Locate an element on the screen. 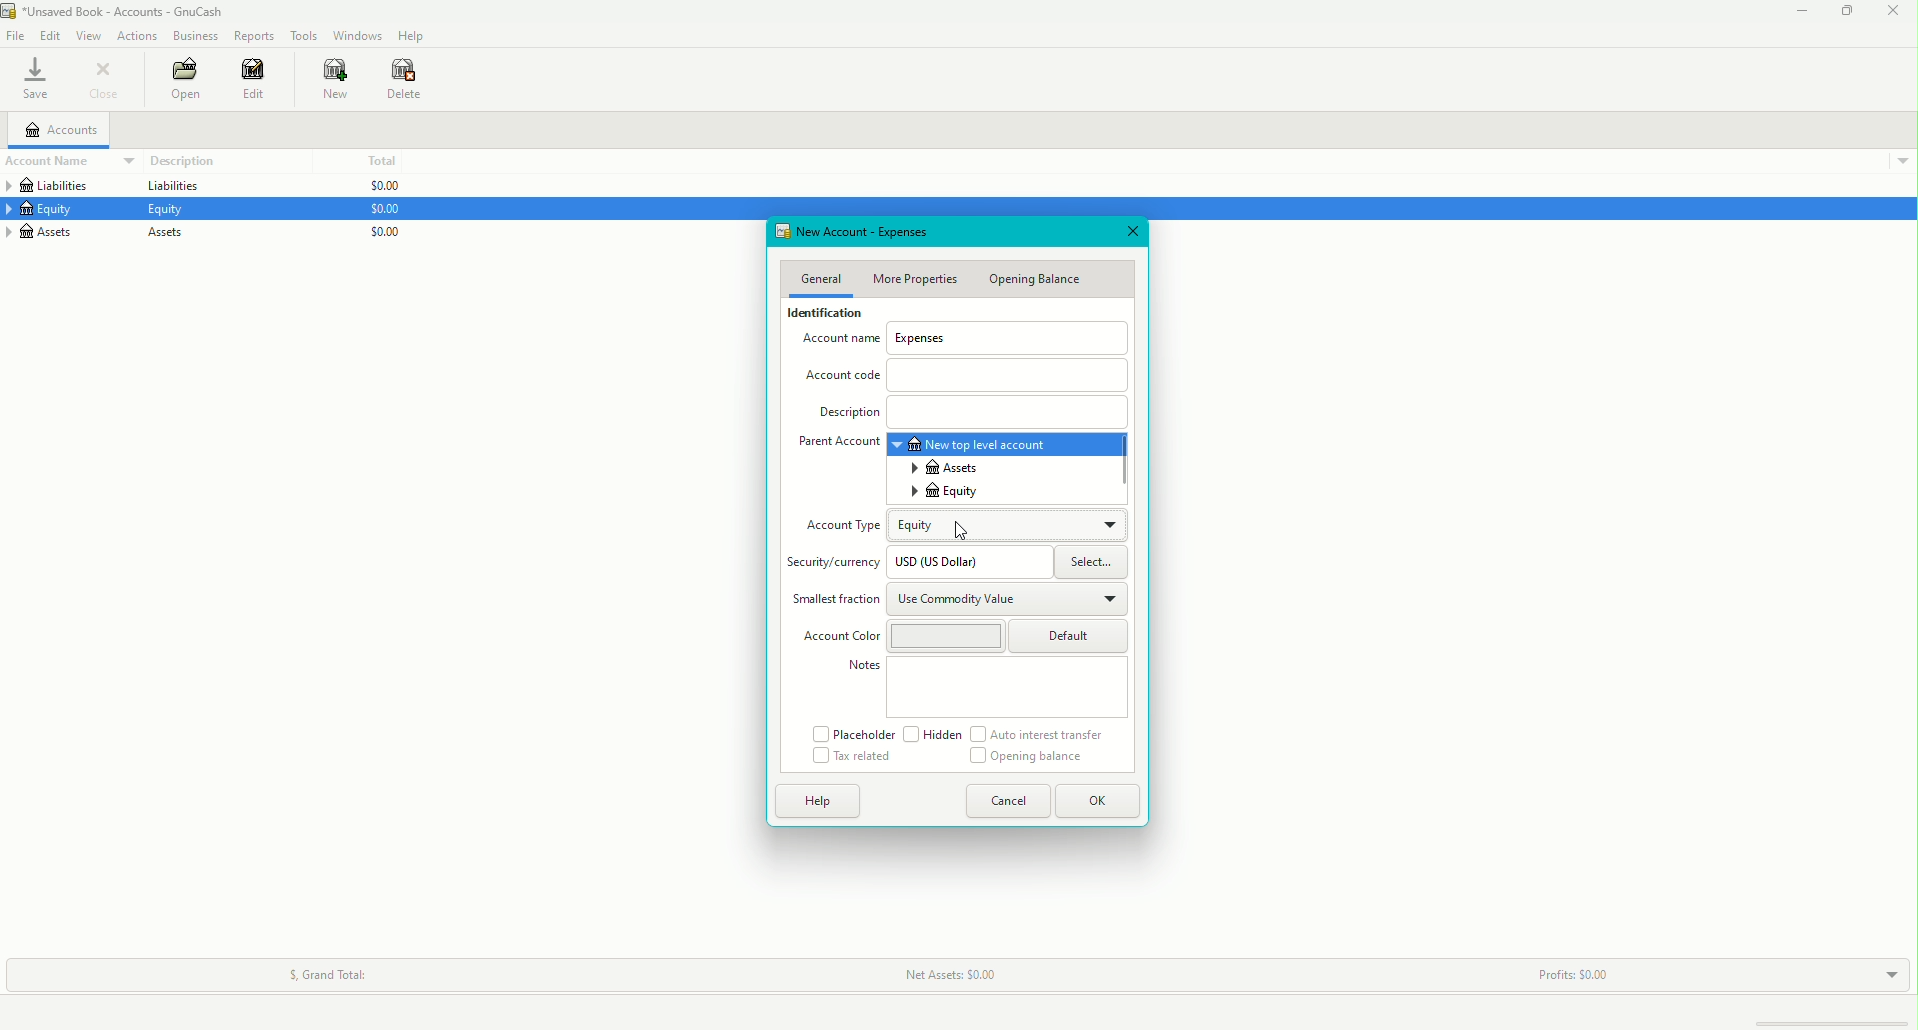 The image size is (1918, 1030). unsaved book is located at coordinates (122, 11).